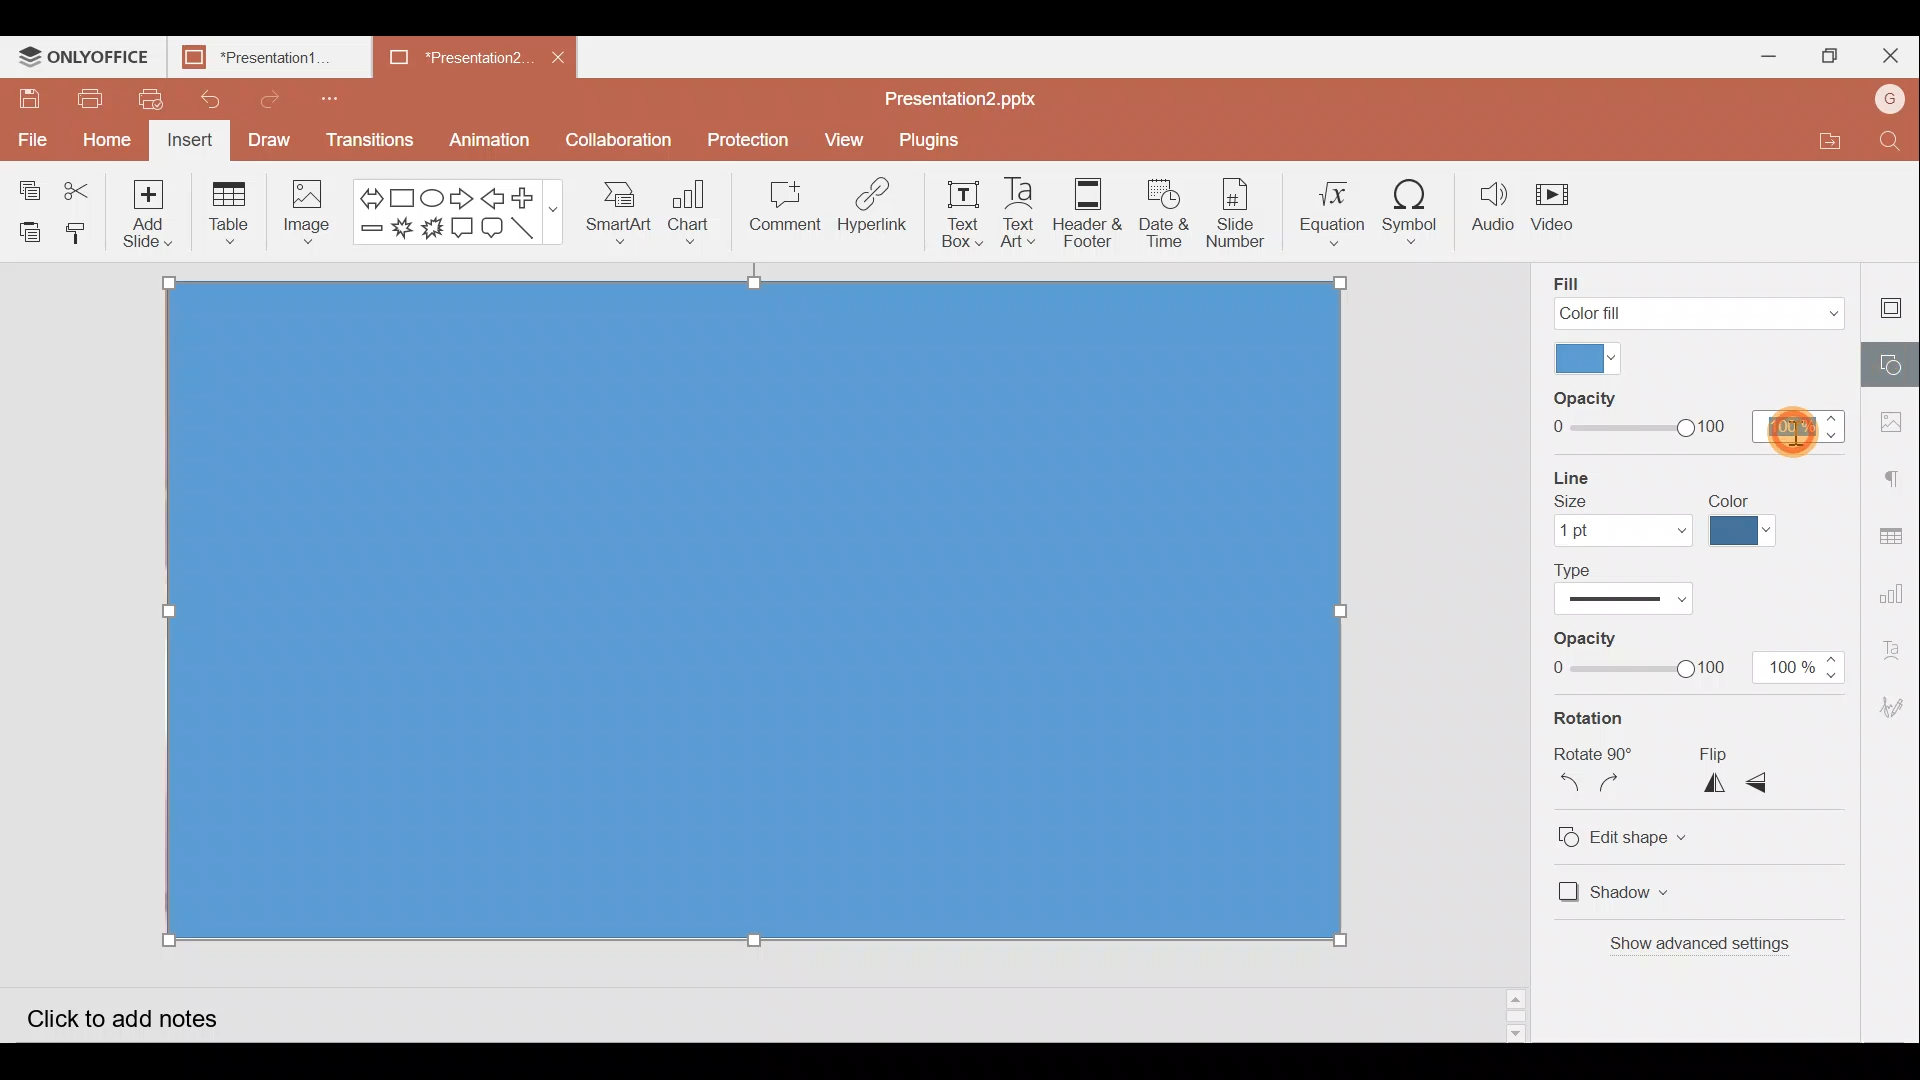 Image resolution: width=1920 pixels, height=1080 pixels. I want to click on Minus, so click(370, 234).